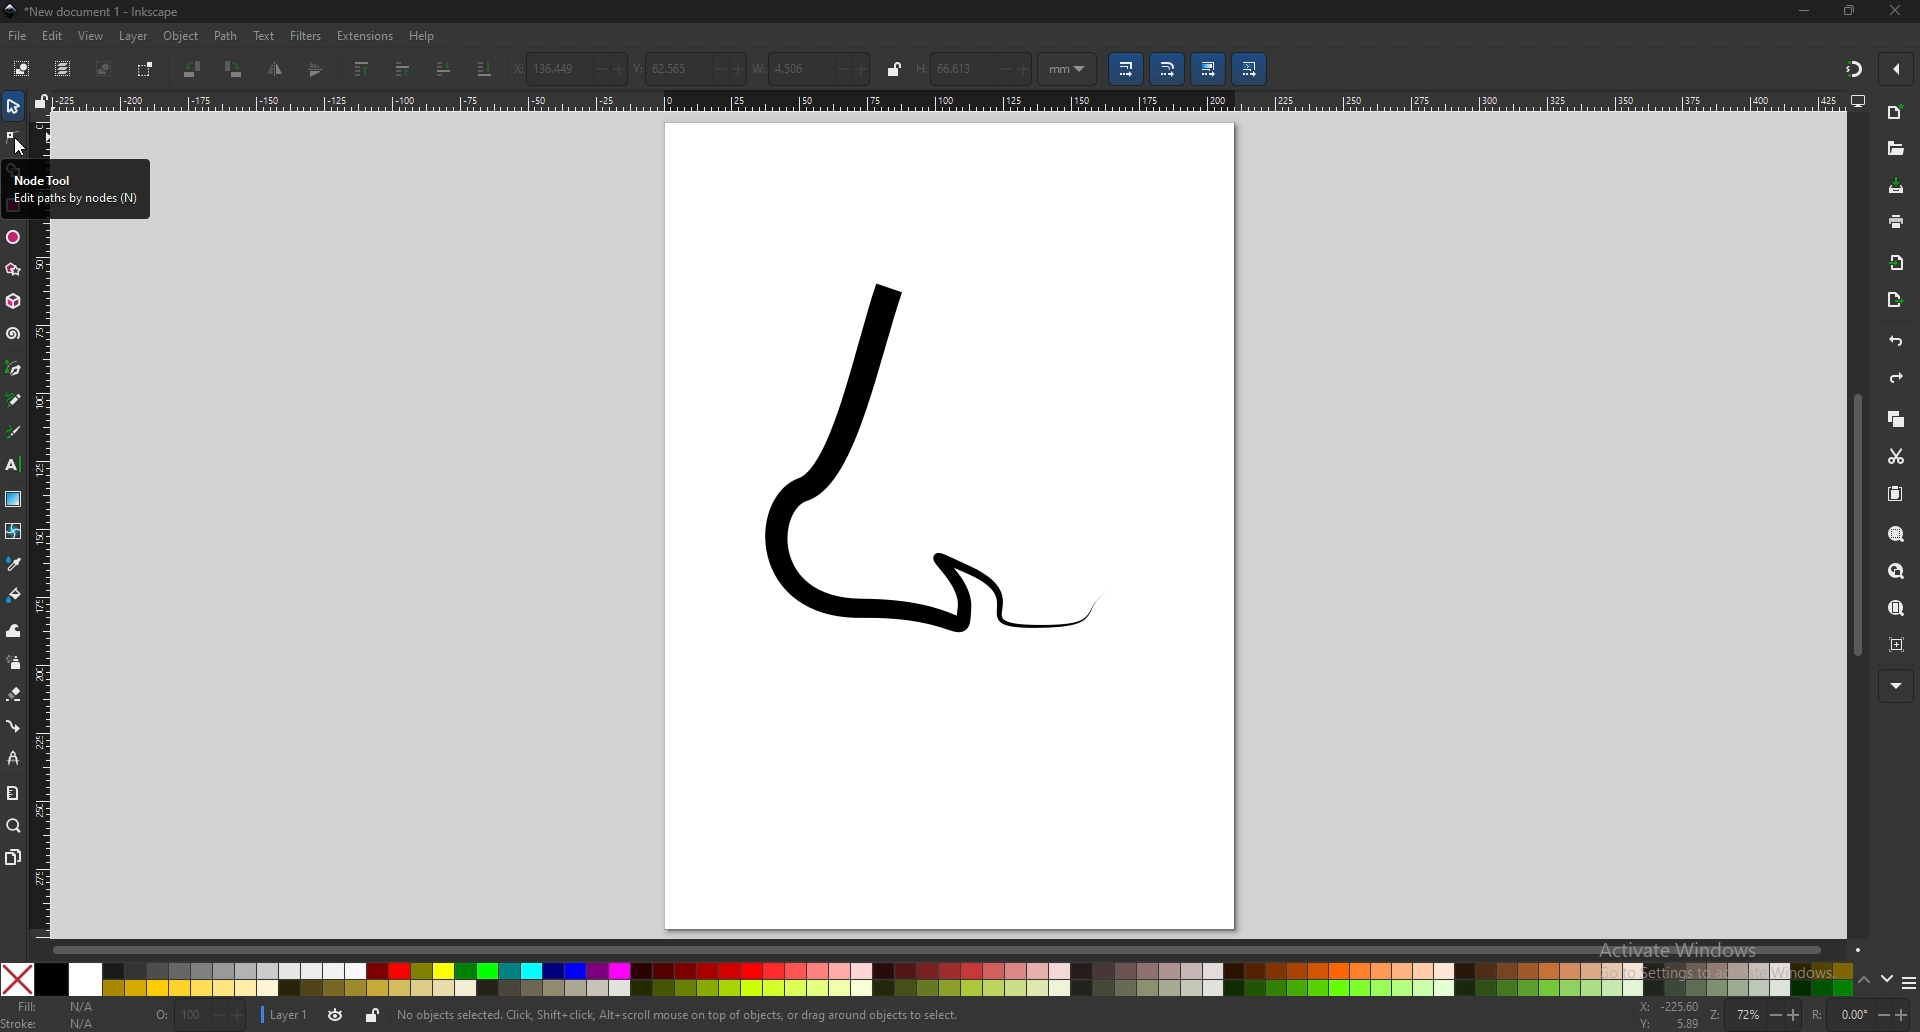 The image size is (1920, 1032). Describe the element at coordinates (1852, 66) in the screenshot. I see `snapping` at that location.